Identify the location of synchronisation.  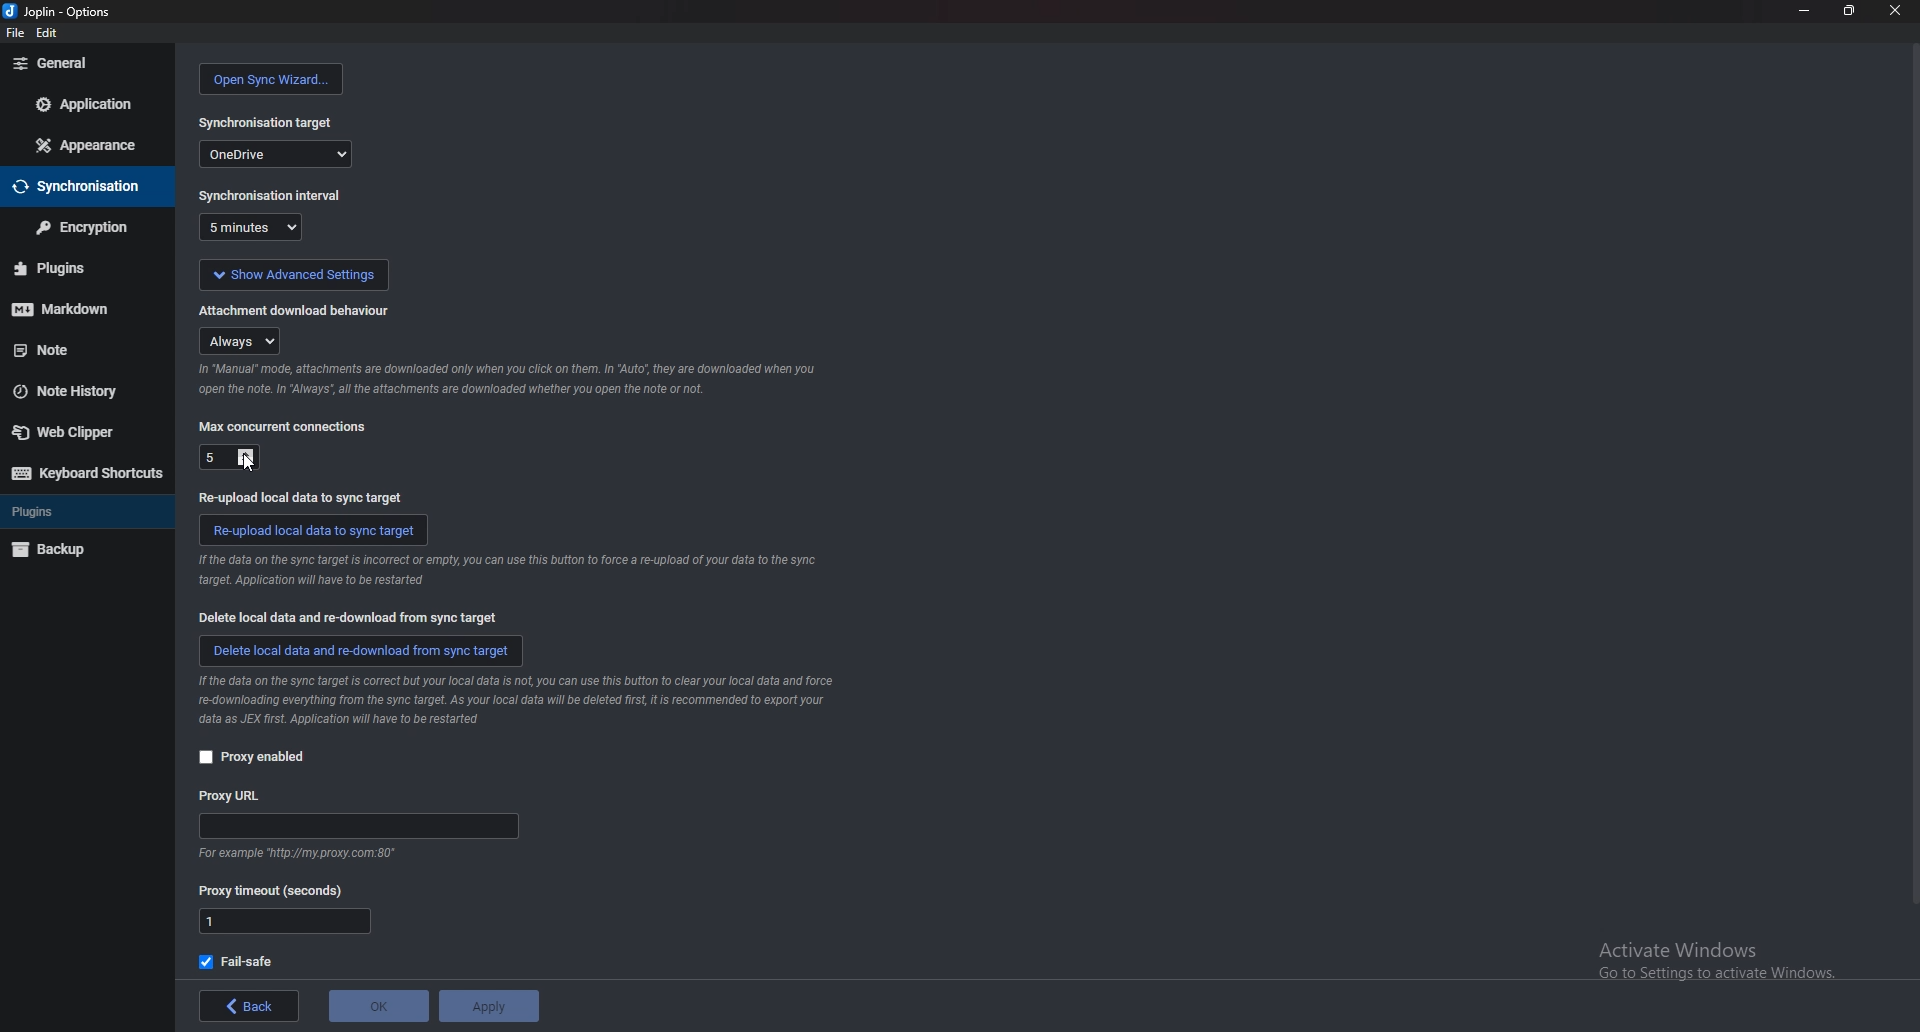
(82, 187).